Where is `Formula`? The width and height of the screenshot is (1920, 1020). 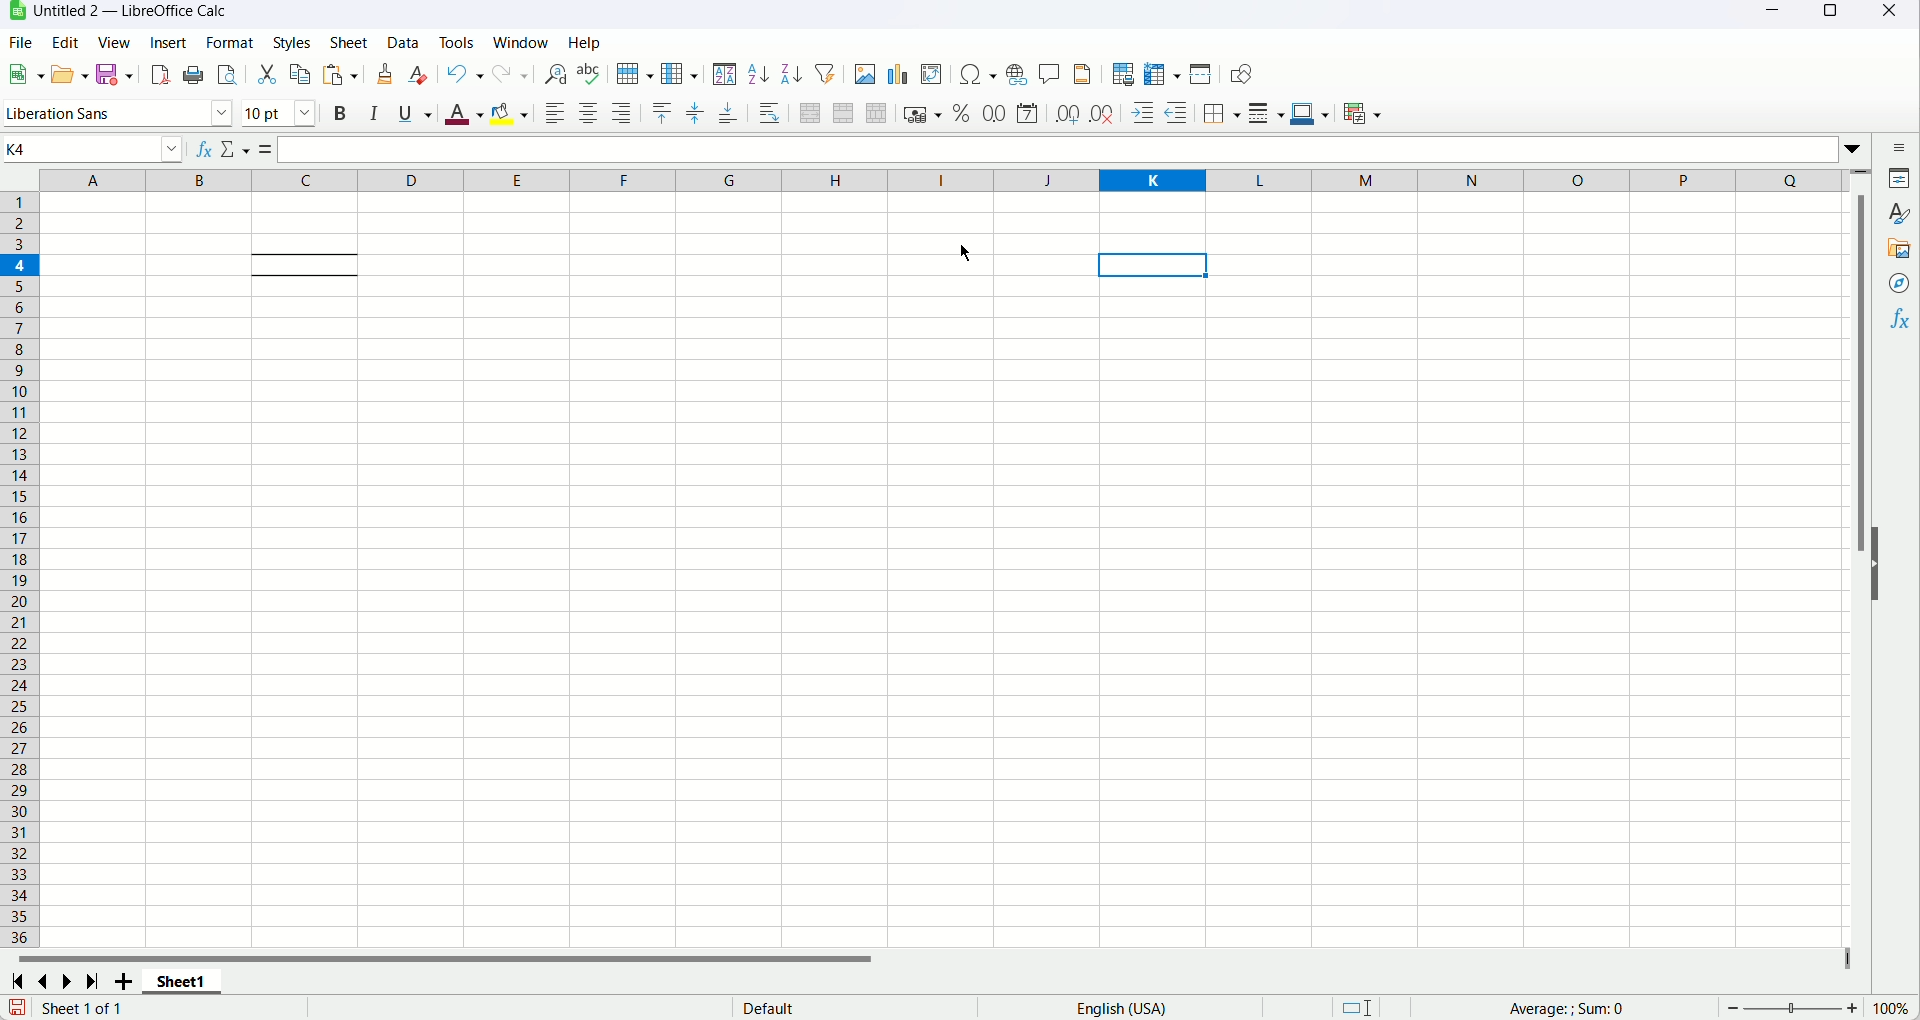 Formula is located at coordinates (269, 151).